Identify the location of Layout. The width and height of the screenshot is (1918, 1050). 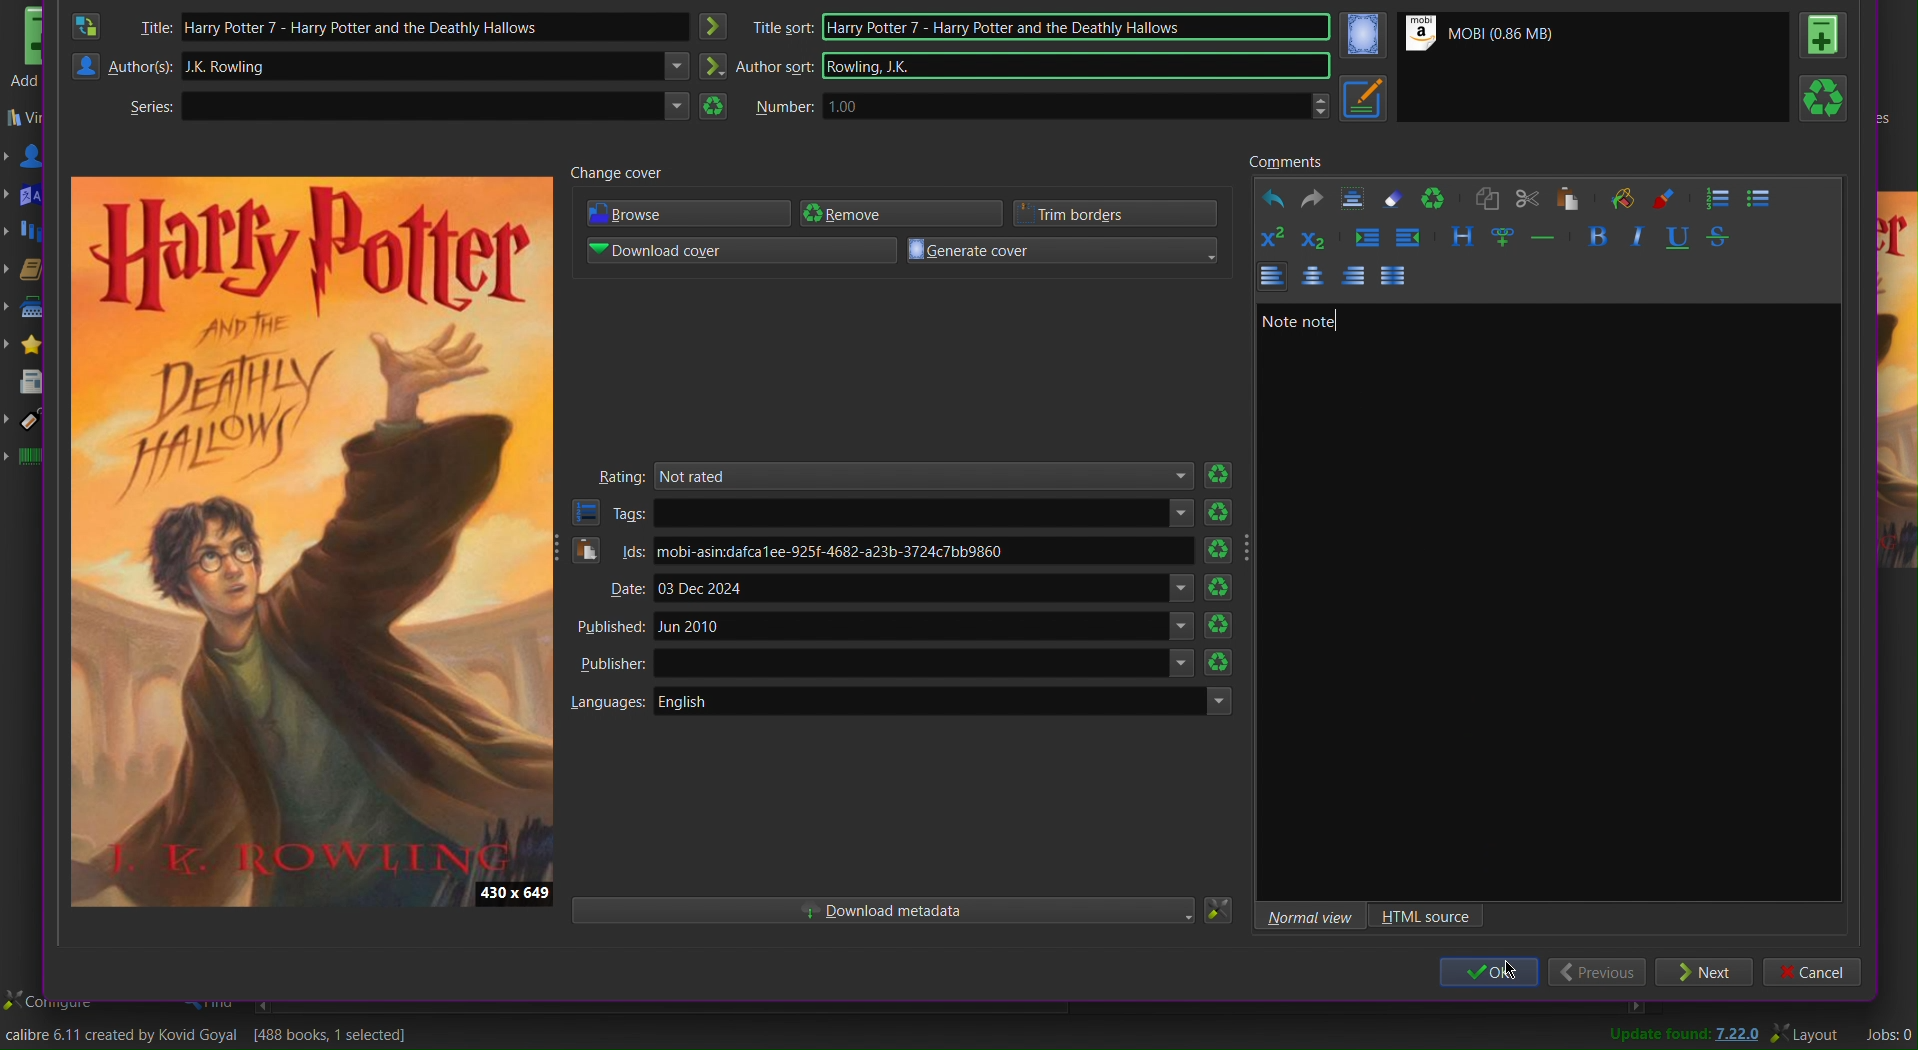
(1807, 1034).